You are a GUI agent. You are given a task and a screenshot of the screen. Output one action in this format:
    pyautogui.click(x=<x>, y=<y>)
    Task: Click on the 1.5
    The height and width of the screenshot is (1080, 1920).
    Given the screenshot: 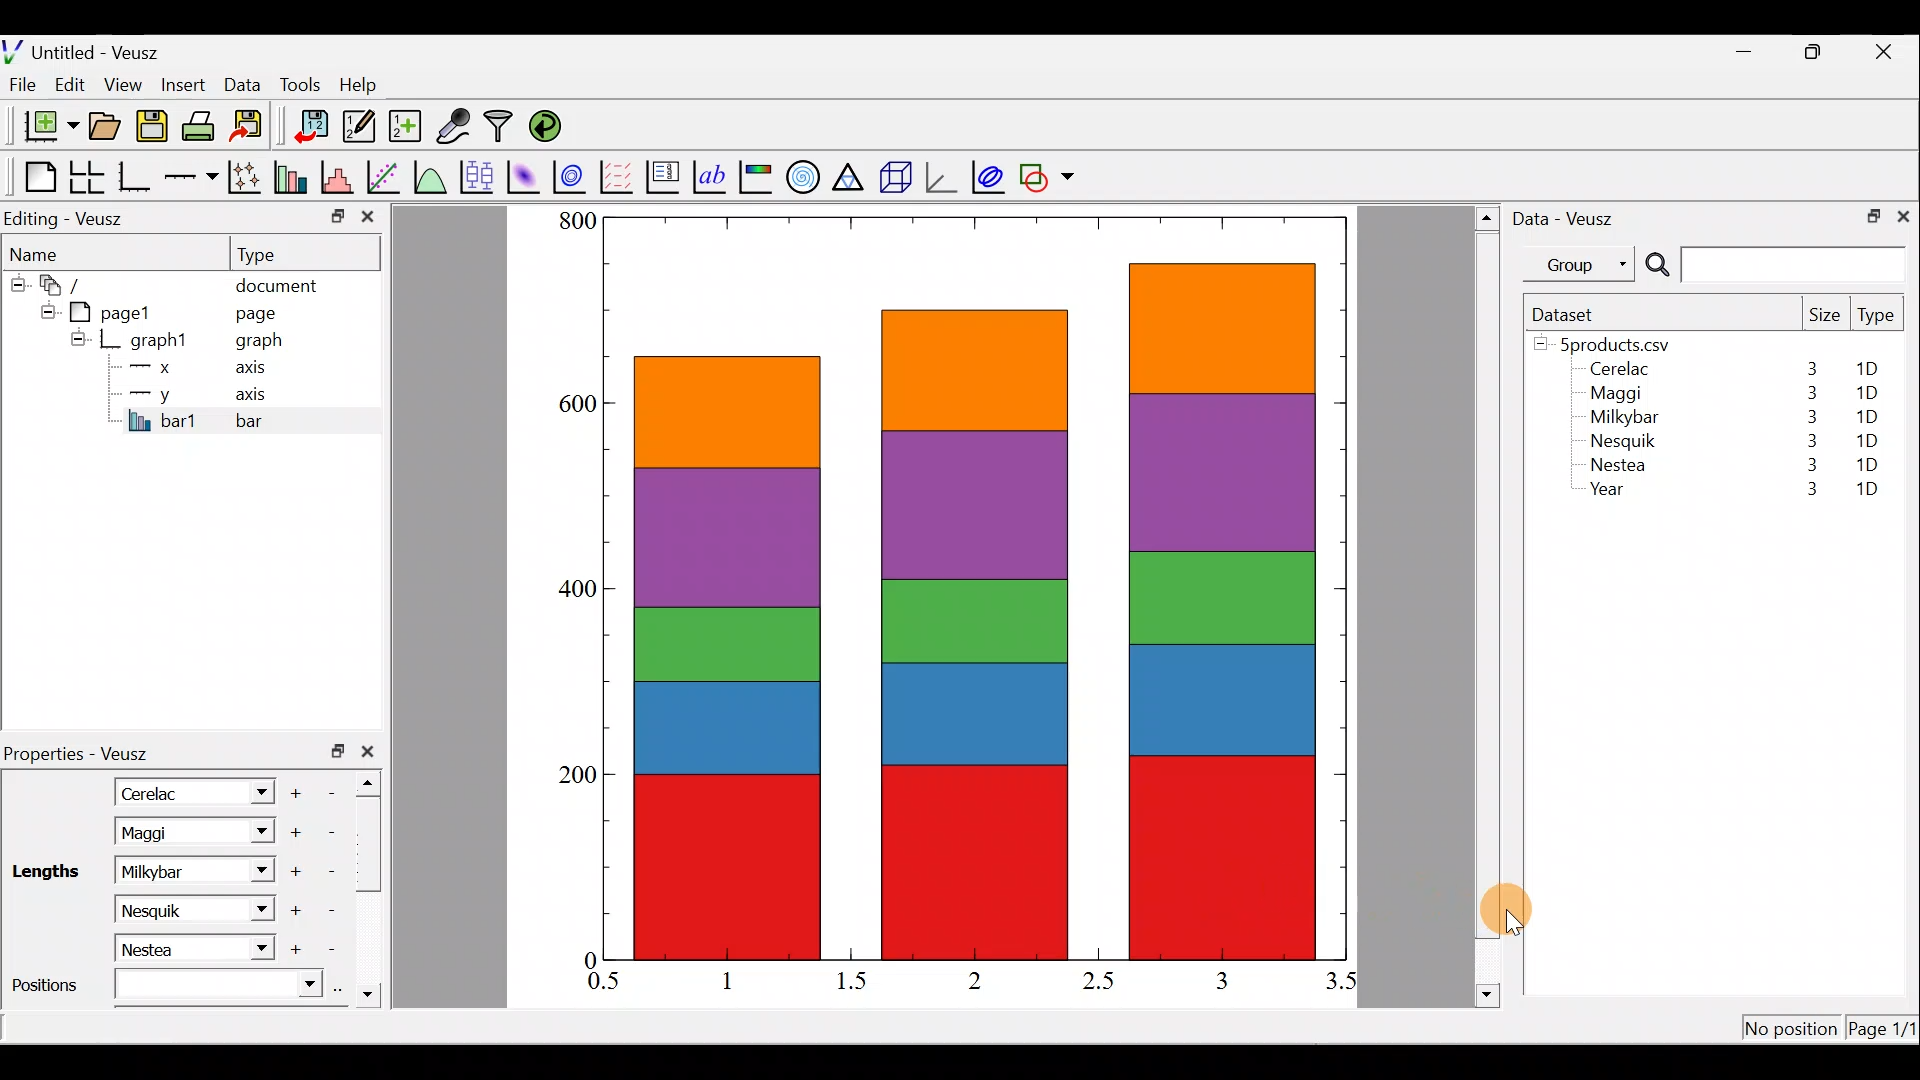 What is the action you would take?
    pyautogui.click(x=856, y=982)
    